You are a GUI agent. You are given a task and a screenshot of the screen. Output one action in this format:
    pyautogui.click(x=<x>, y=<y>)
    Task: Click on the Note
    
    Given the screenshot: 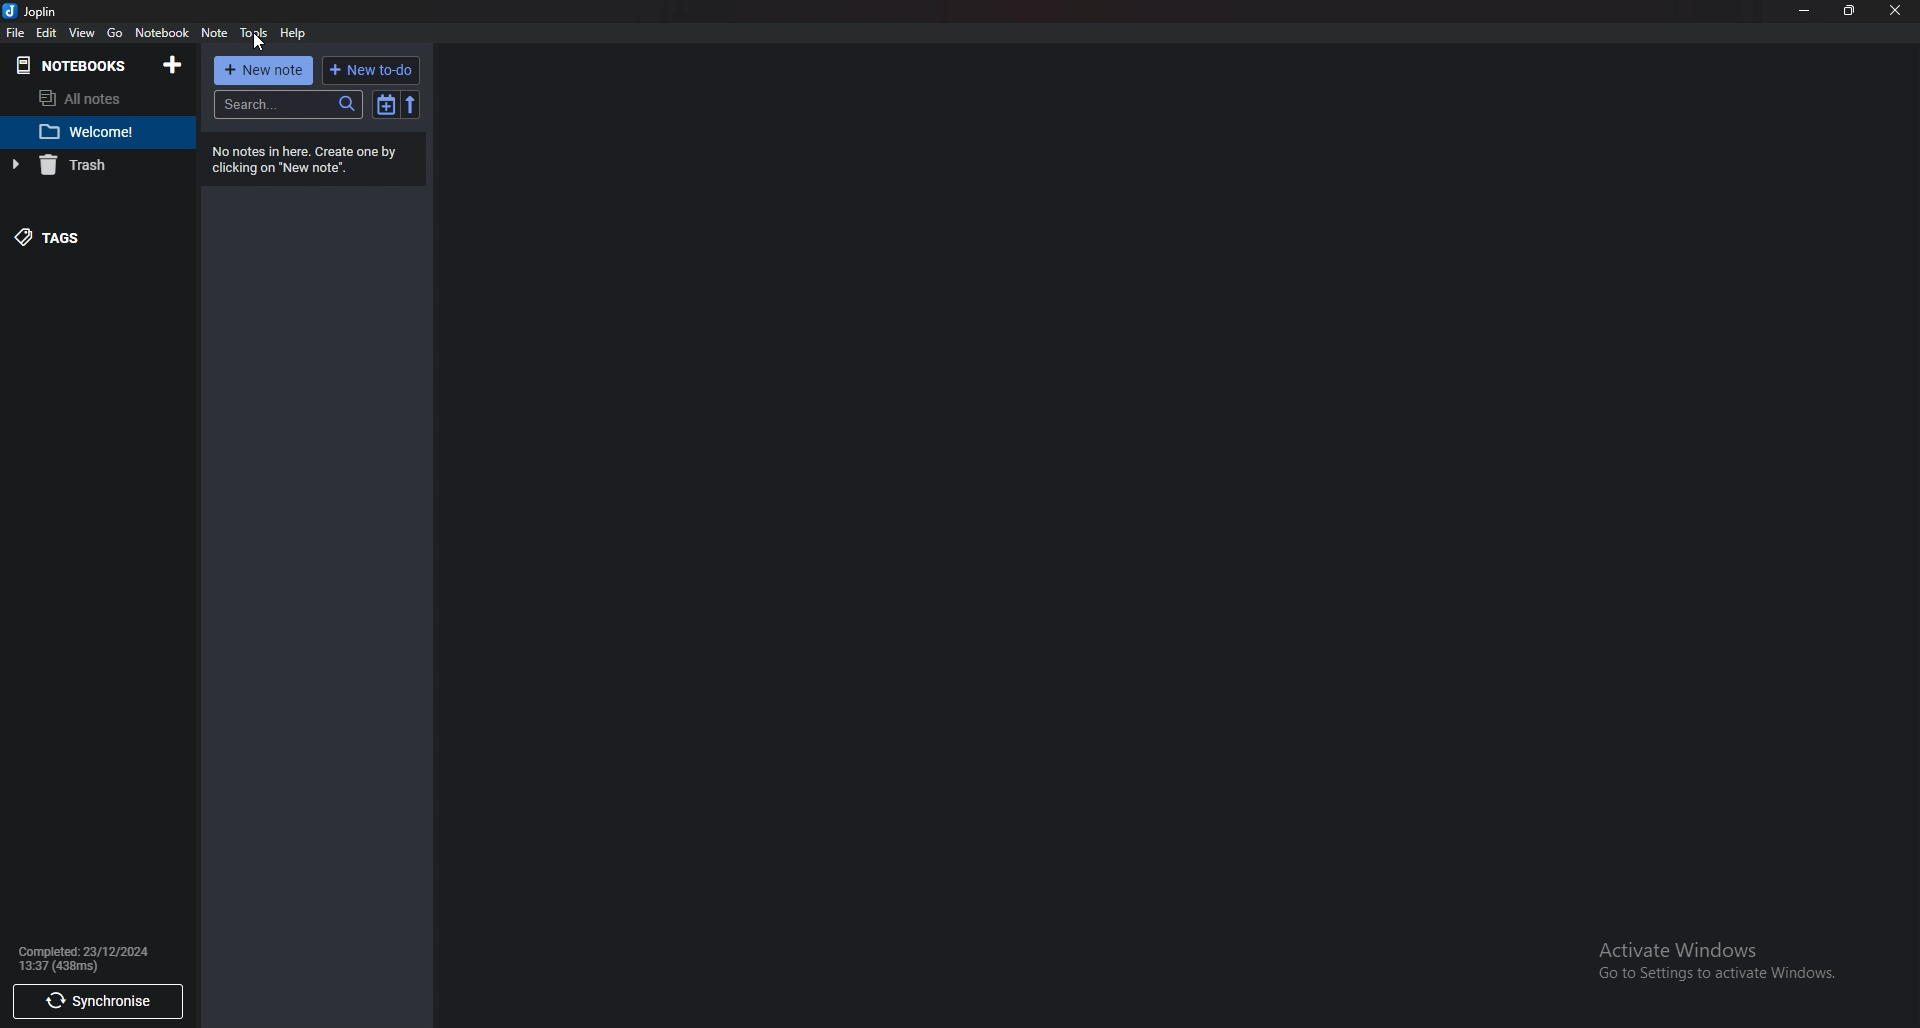 What is the action you would take?
    pyautogui.click(x=215, y=33)
    